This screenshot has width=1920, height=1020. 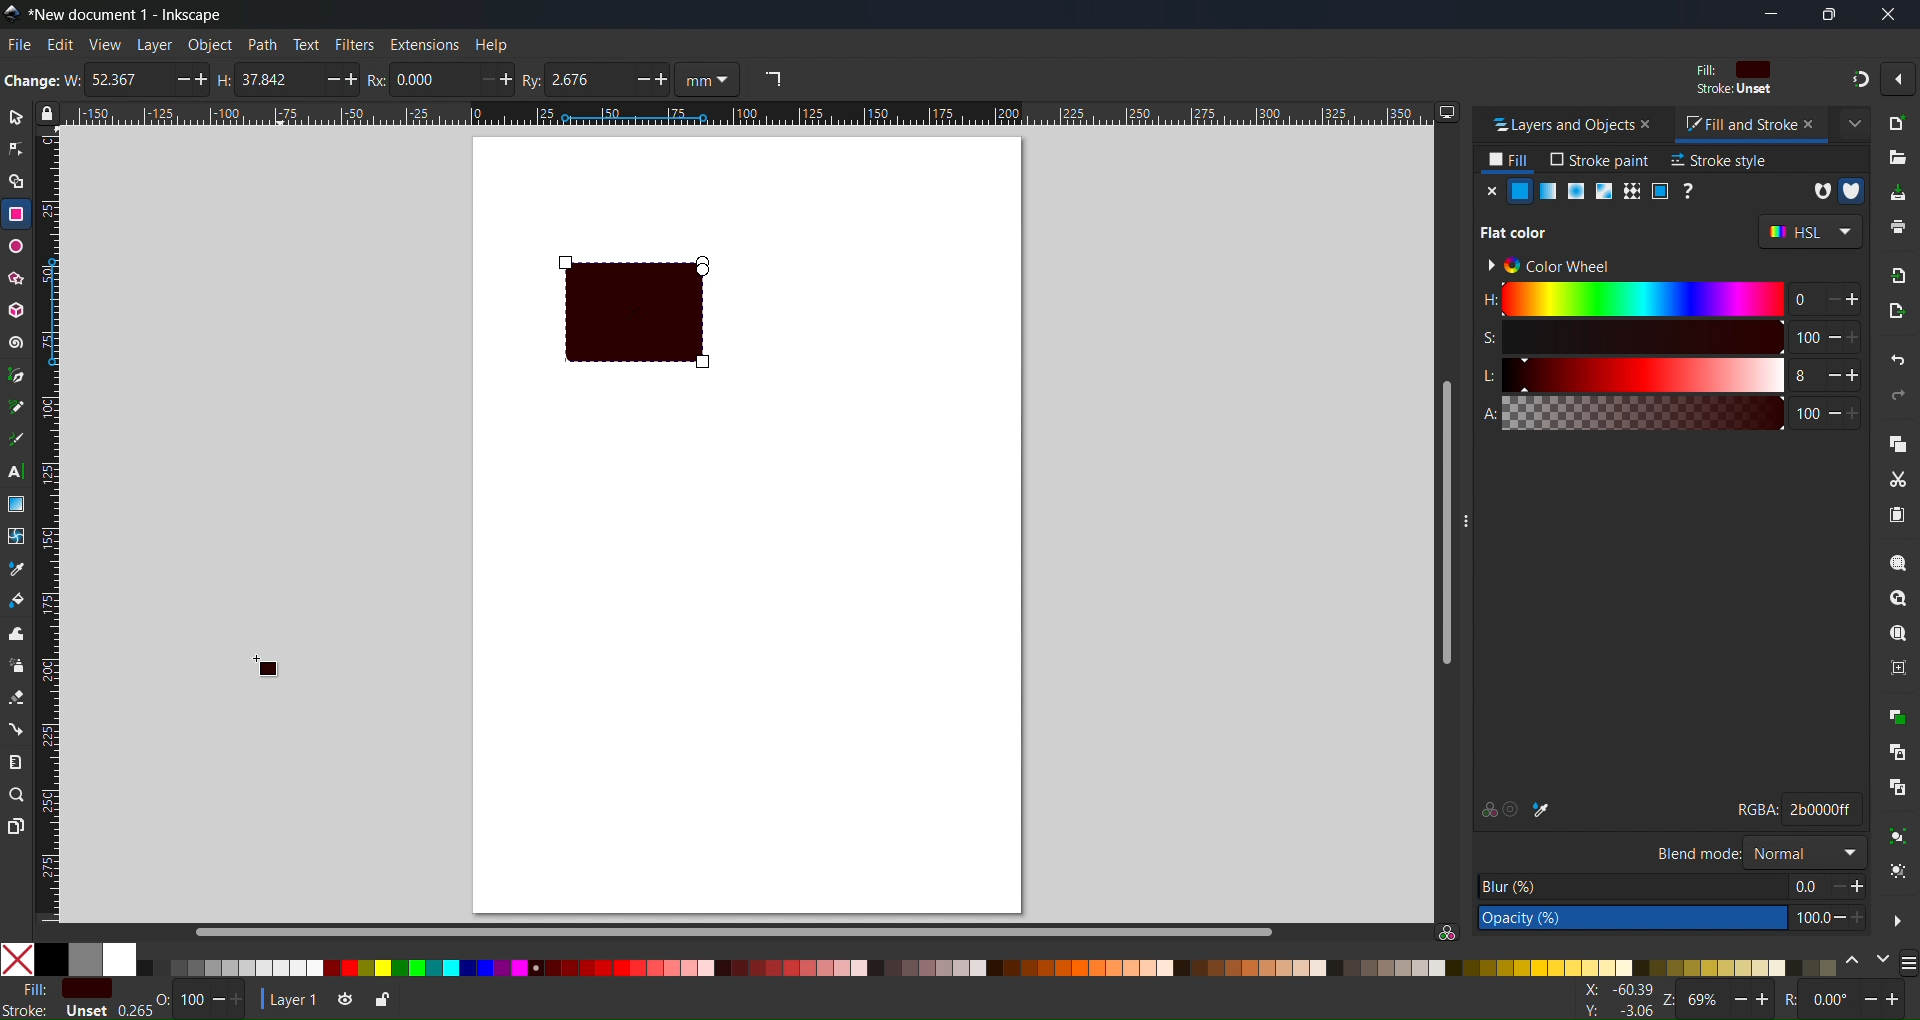 What do you see at coordinates (1896, 1000) in the screenshot?
I see `Rotation maximize` at bounding box center [1896, 1000].